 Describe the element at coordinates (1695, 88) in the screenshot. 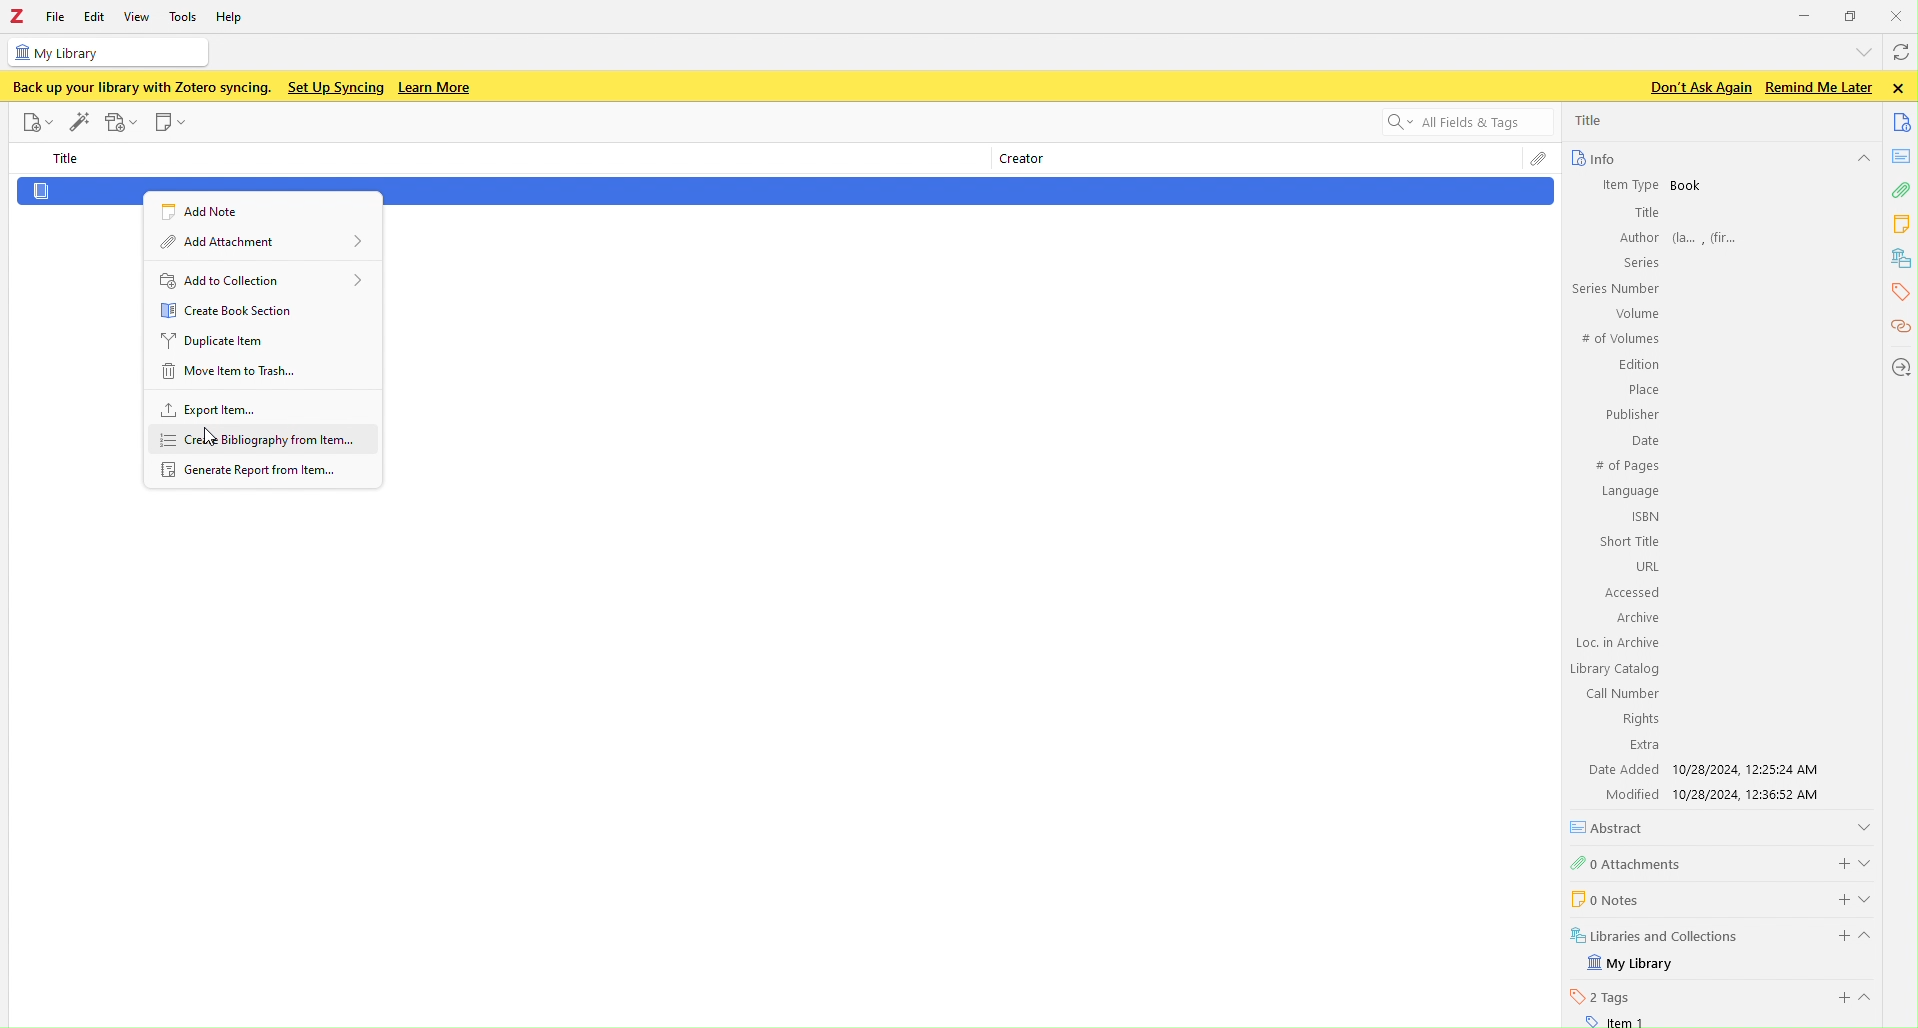

I see `Don’t Ask Again` at that location.